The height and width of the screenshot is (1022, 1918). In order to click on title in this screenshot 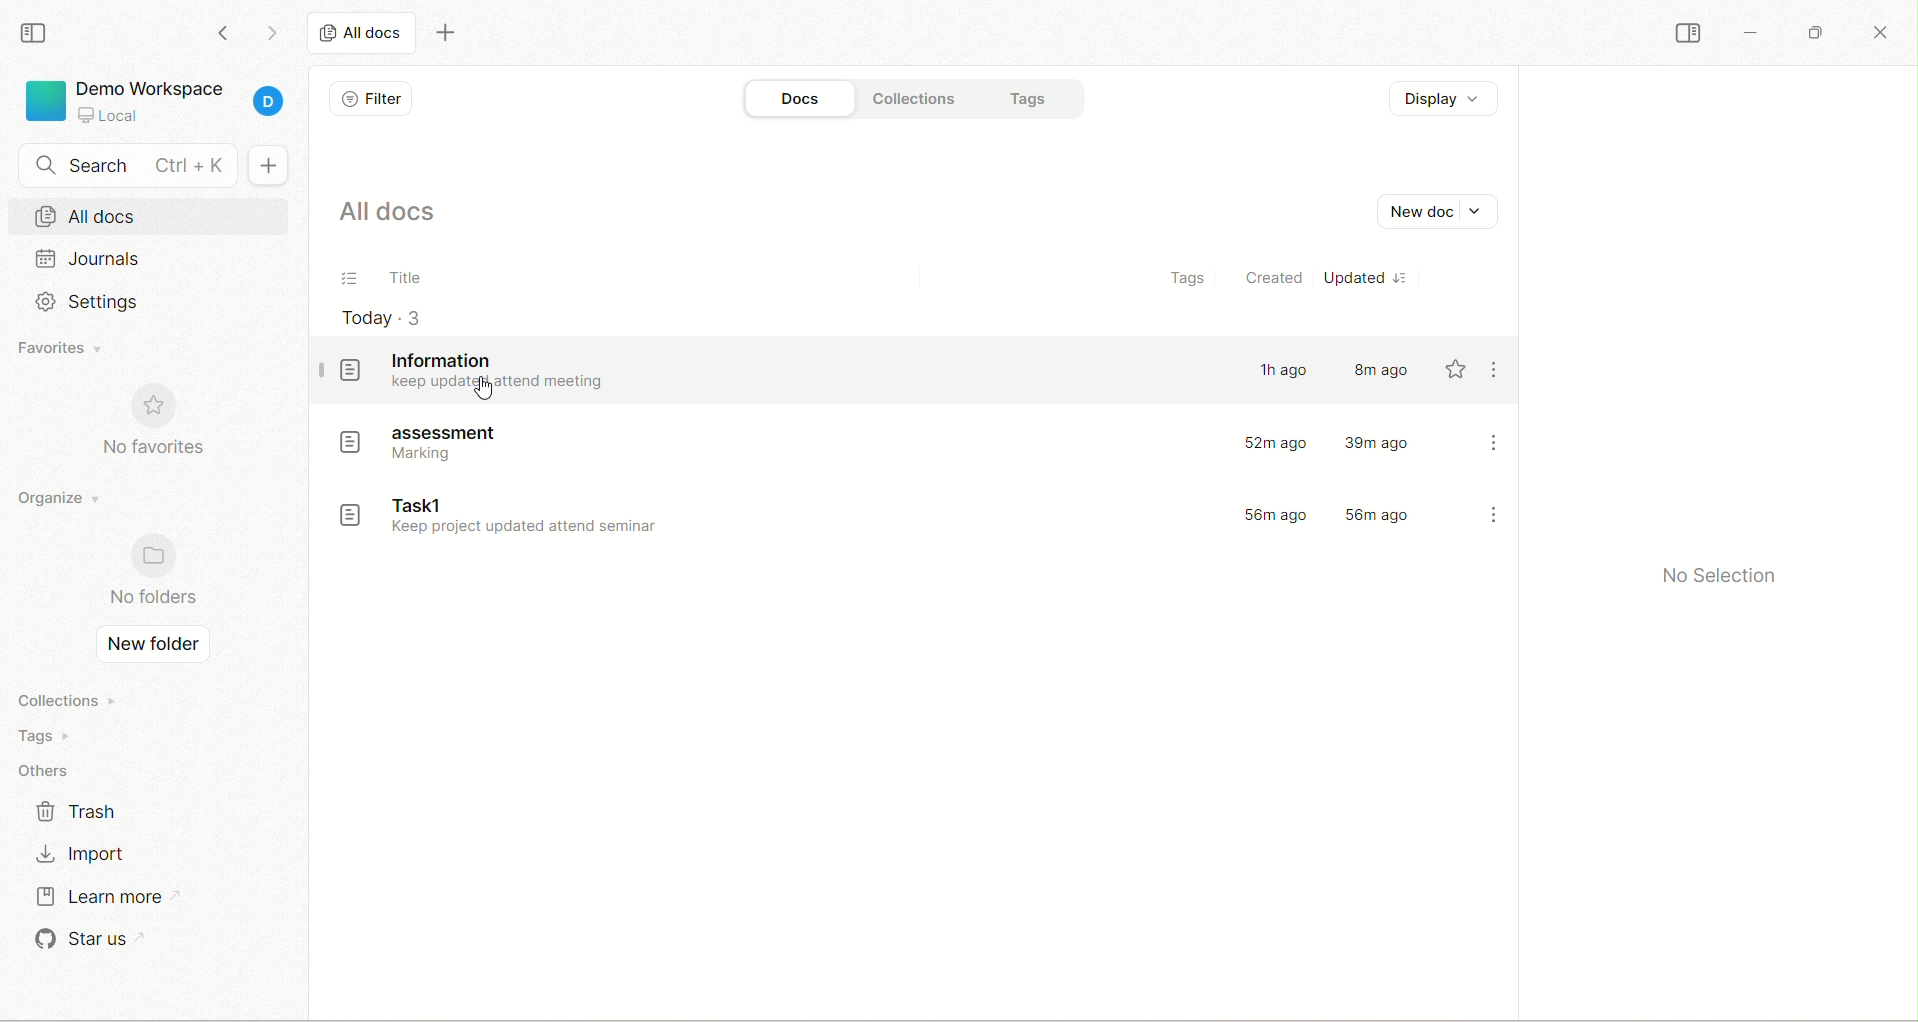, I will do `click(382, 279)`.